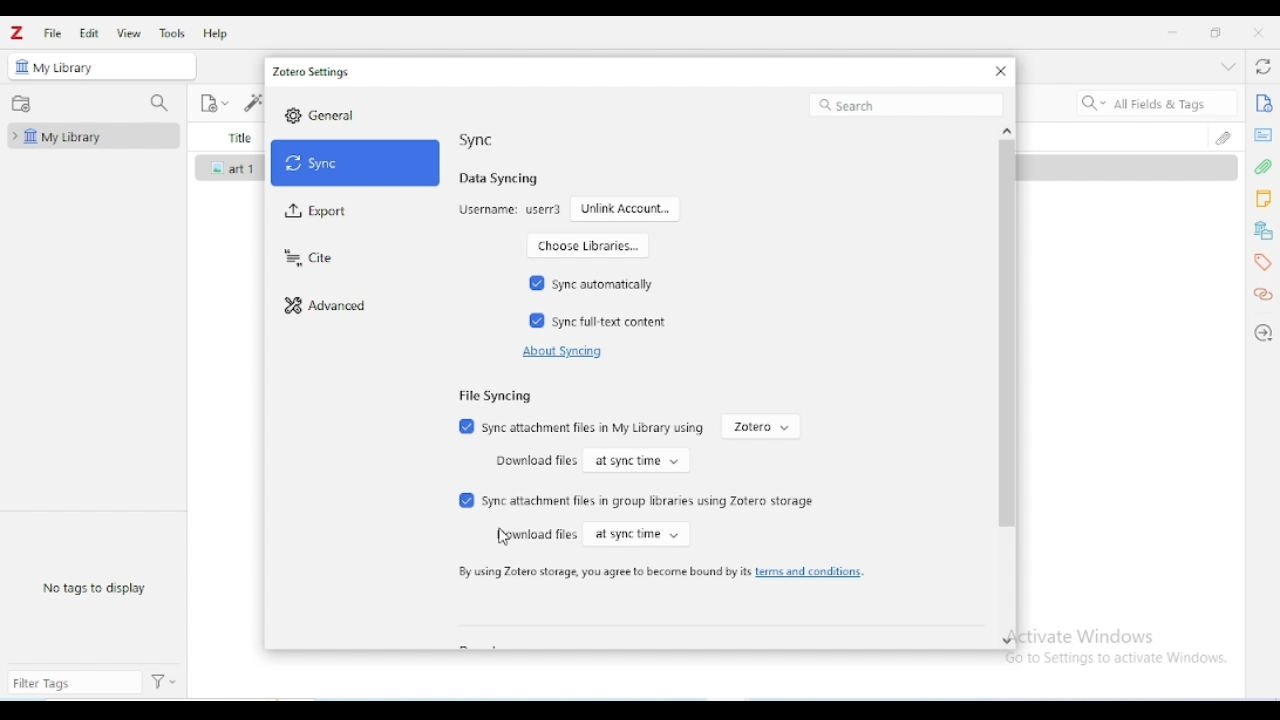 This screenshot has height=720, width=1280. What do you see at coordinates (94, 587) in the screenshot?
I see `no tags to display` at bounding box center [94, 587].